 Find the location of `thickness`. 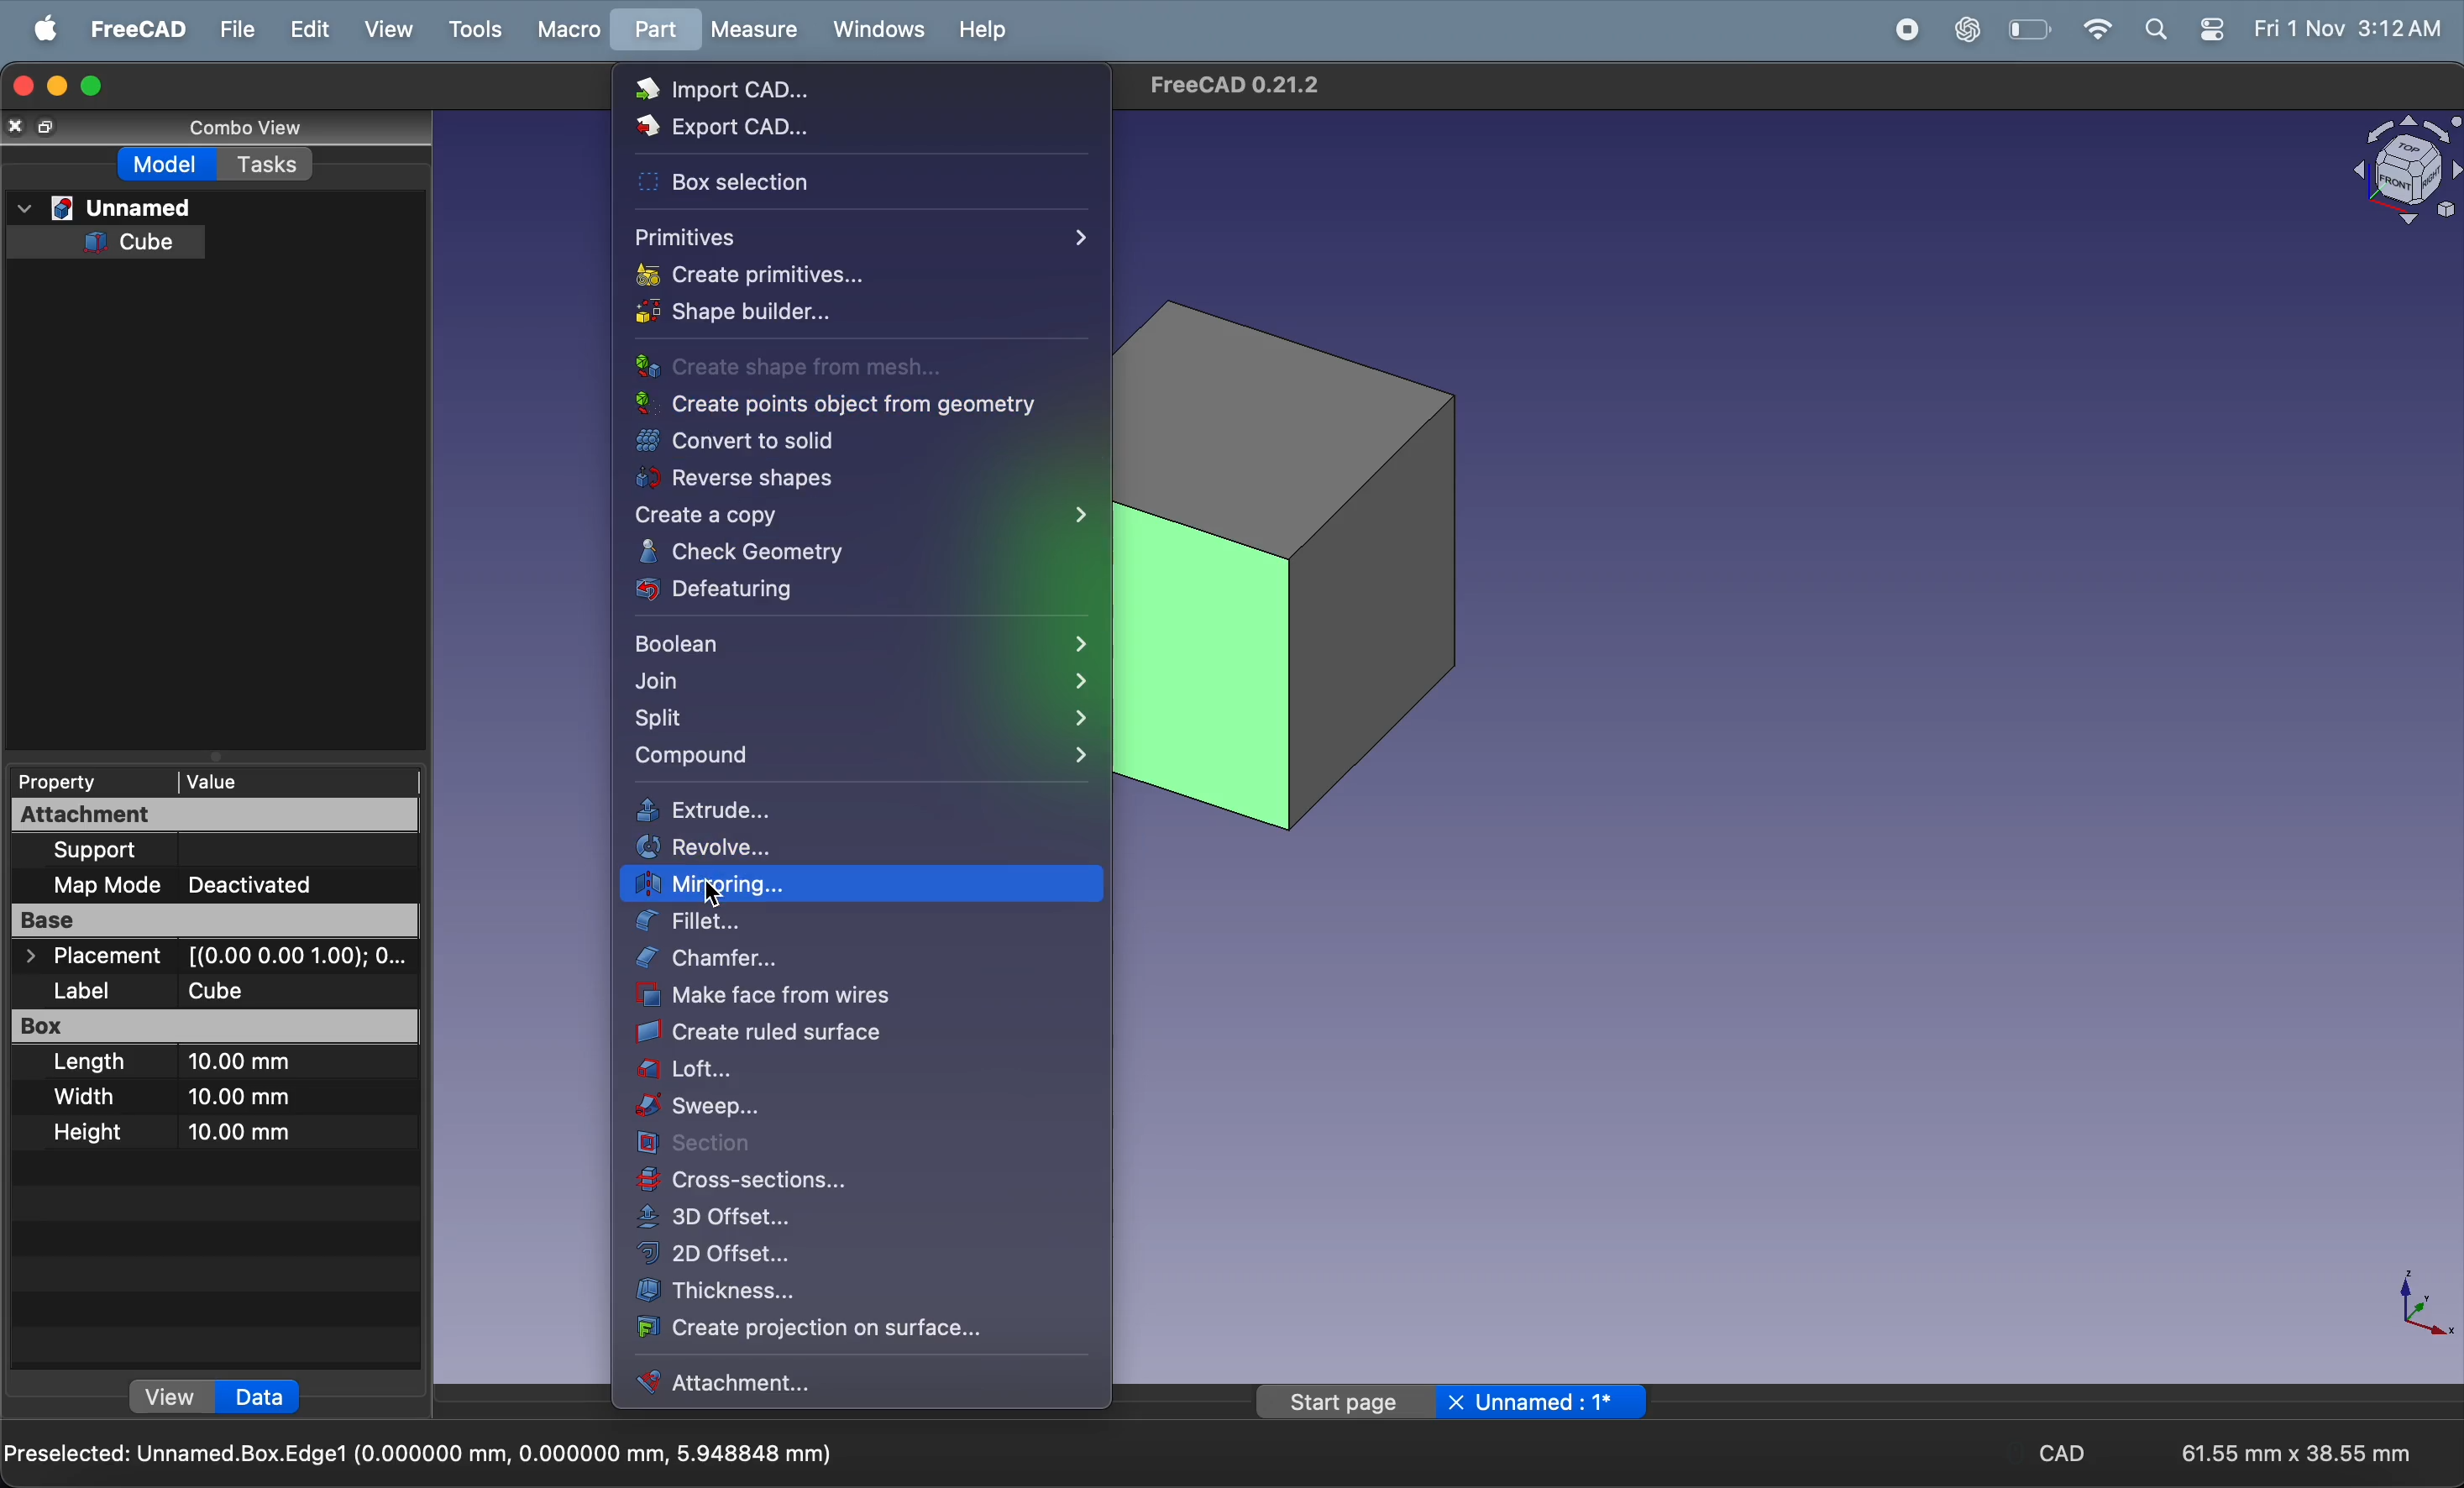

thickness is located at coordinates (855, 1291).